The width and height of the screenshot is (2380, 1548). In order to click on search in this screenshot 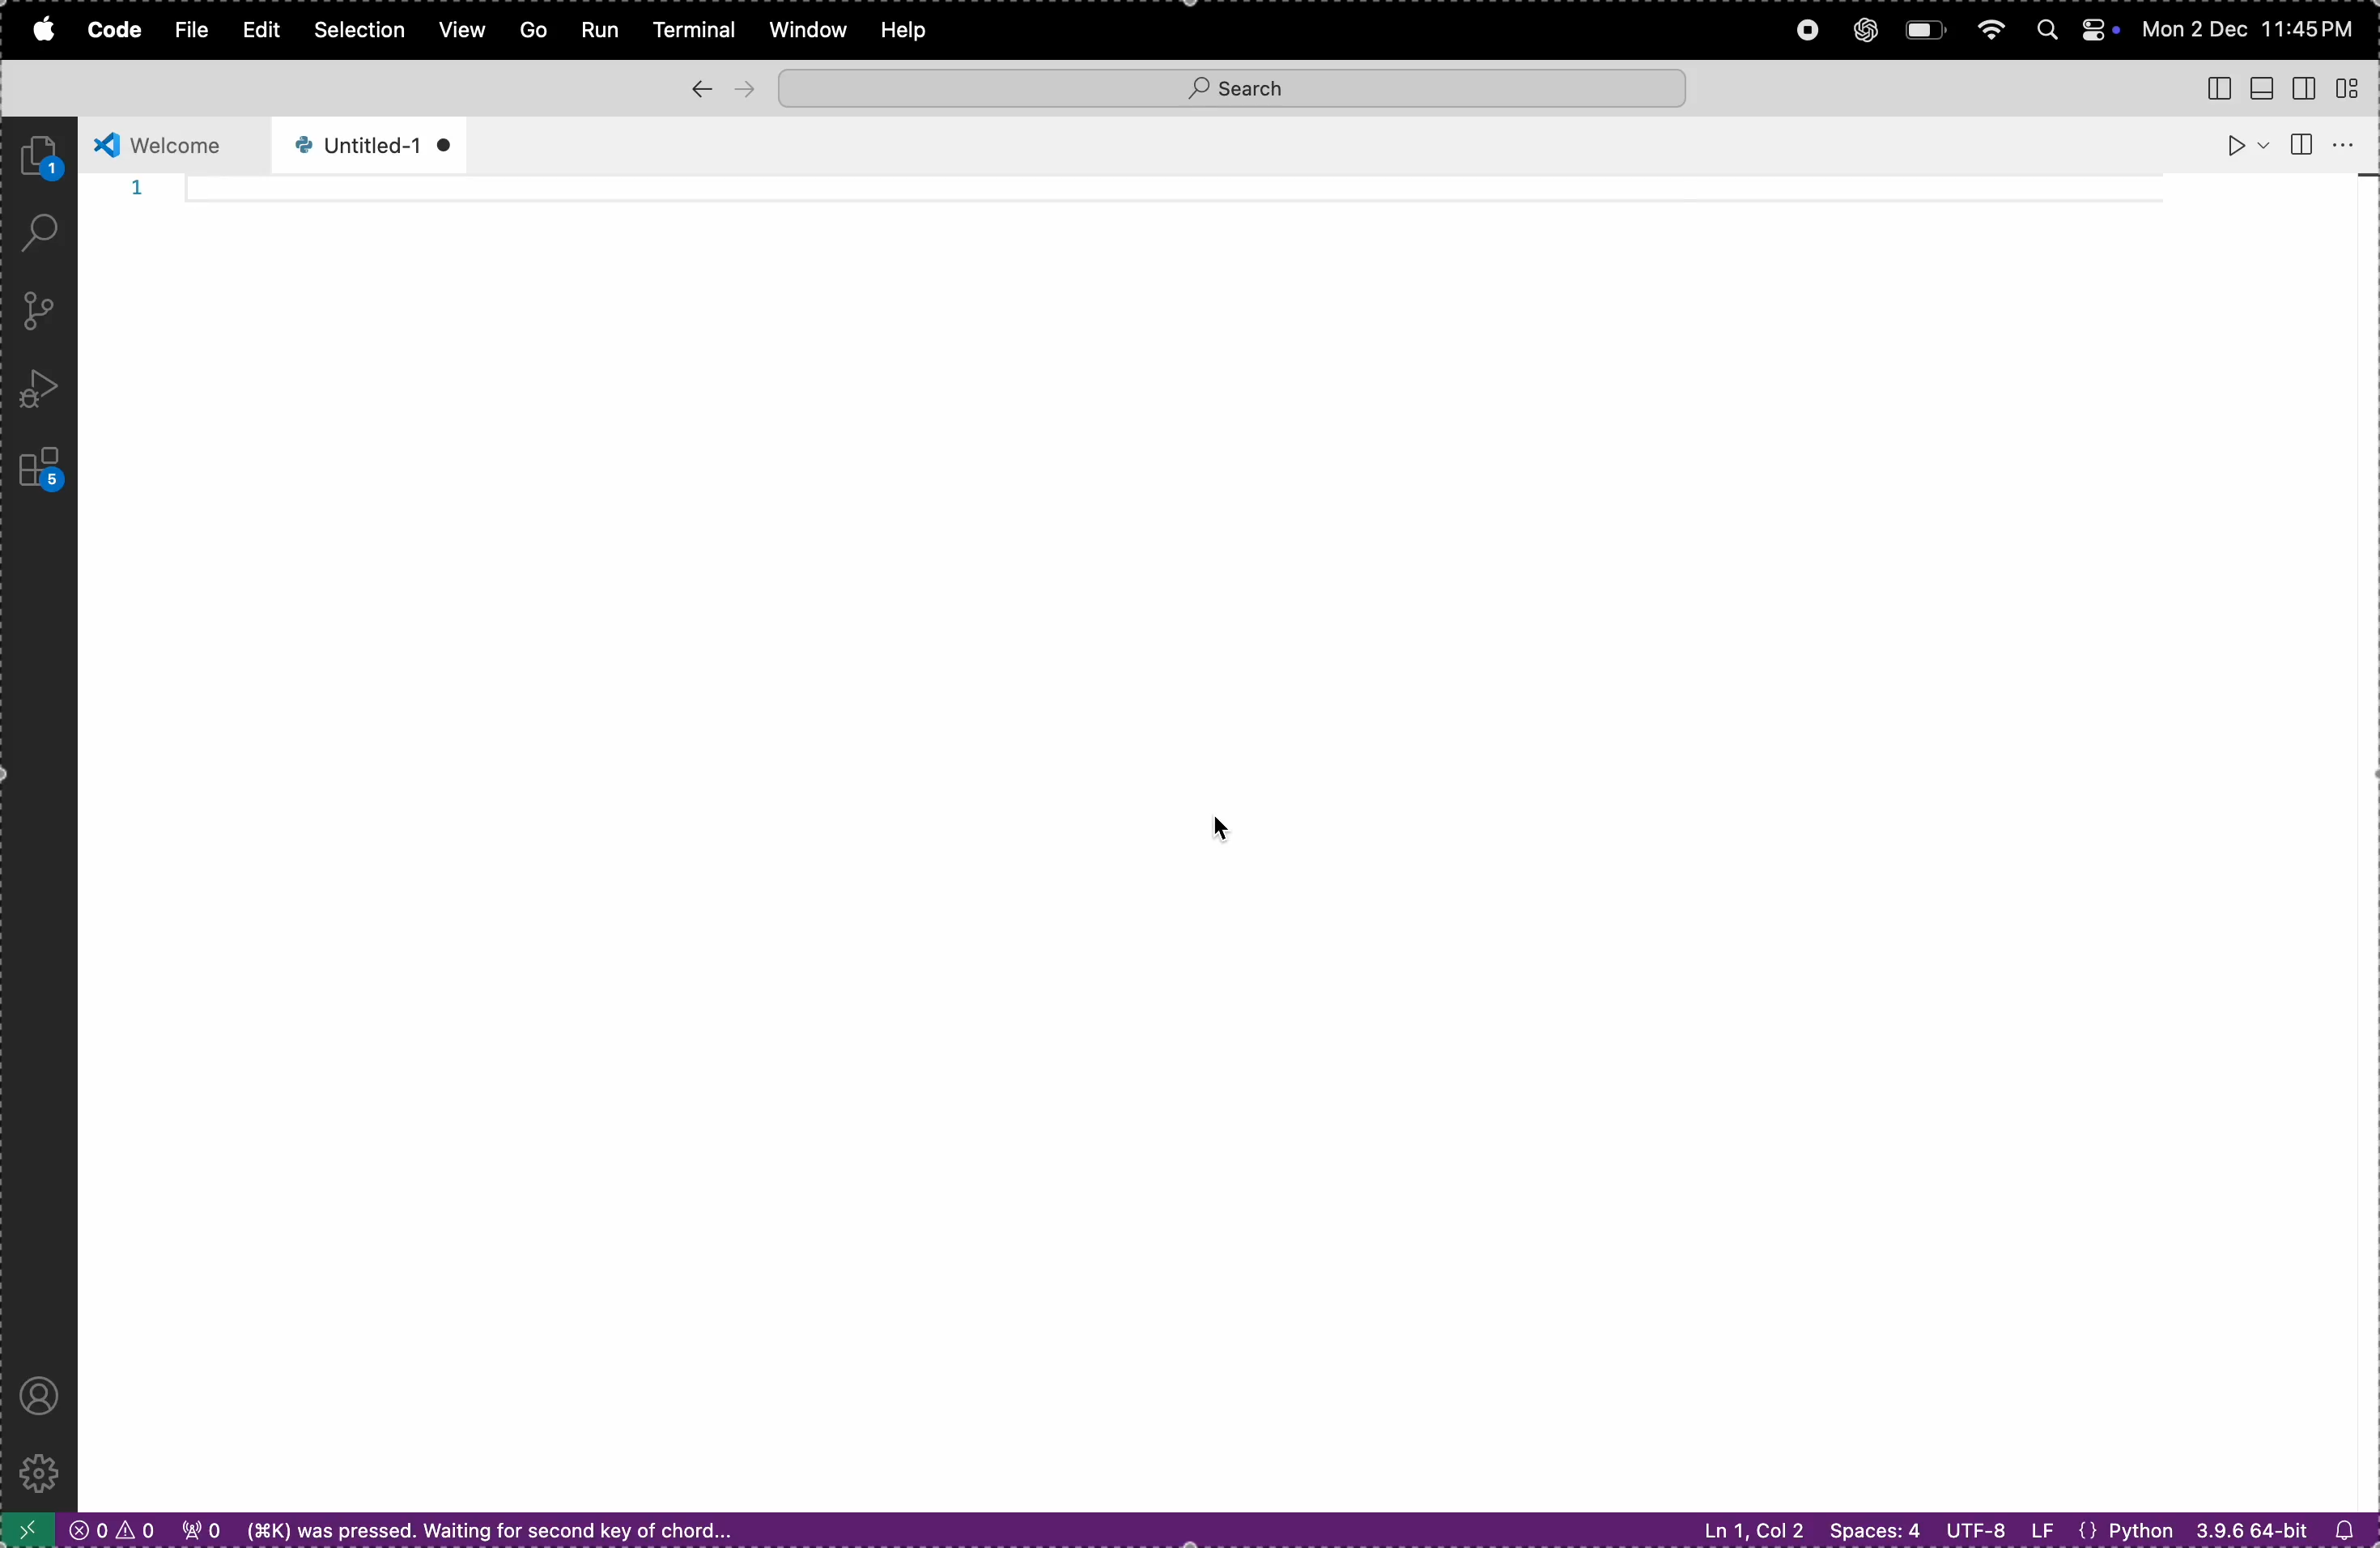, I will do `click(1234, 85)`.